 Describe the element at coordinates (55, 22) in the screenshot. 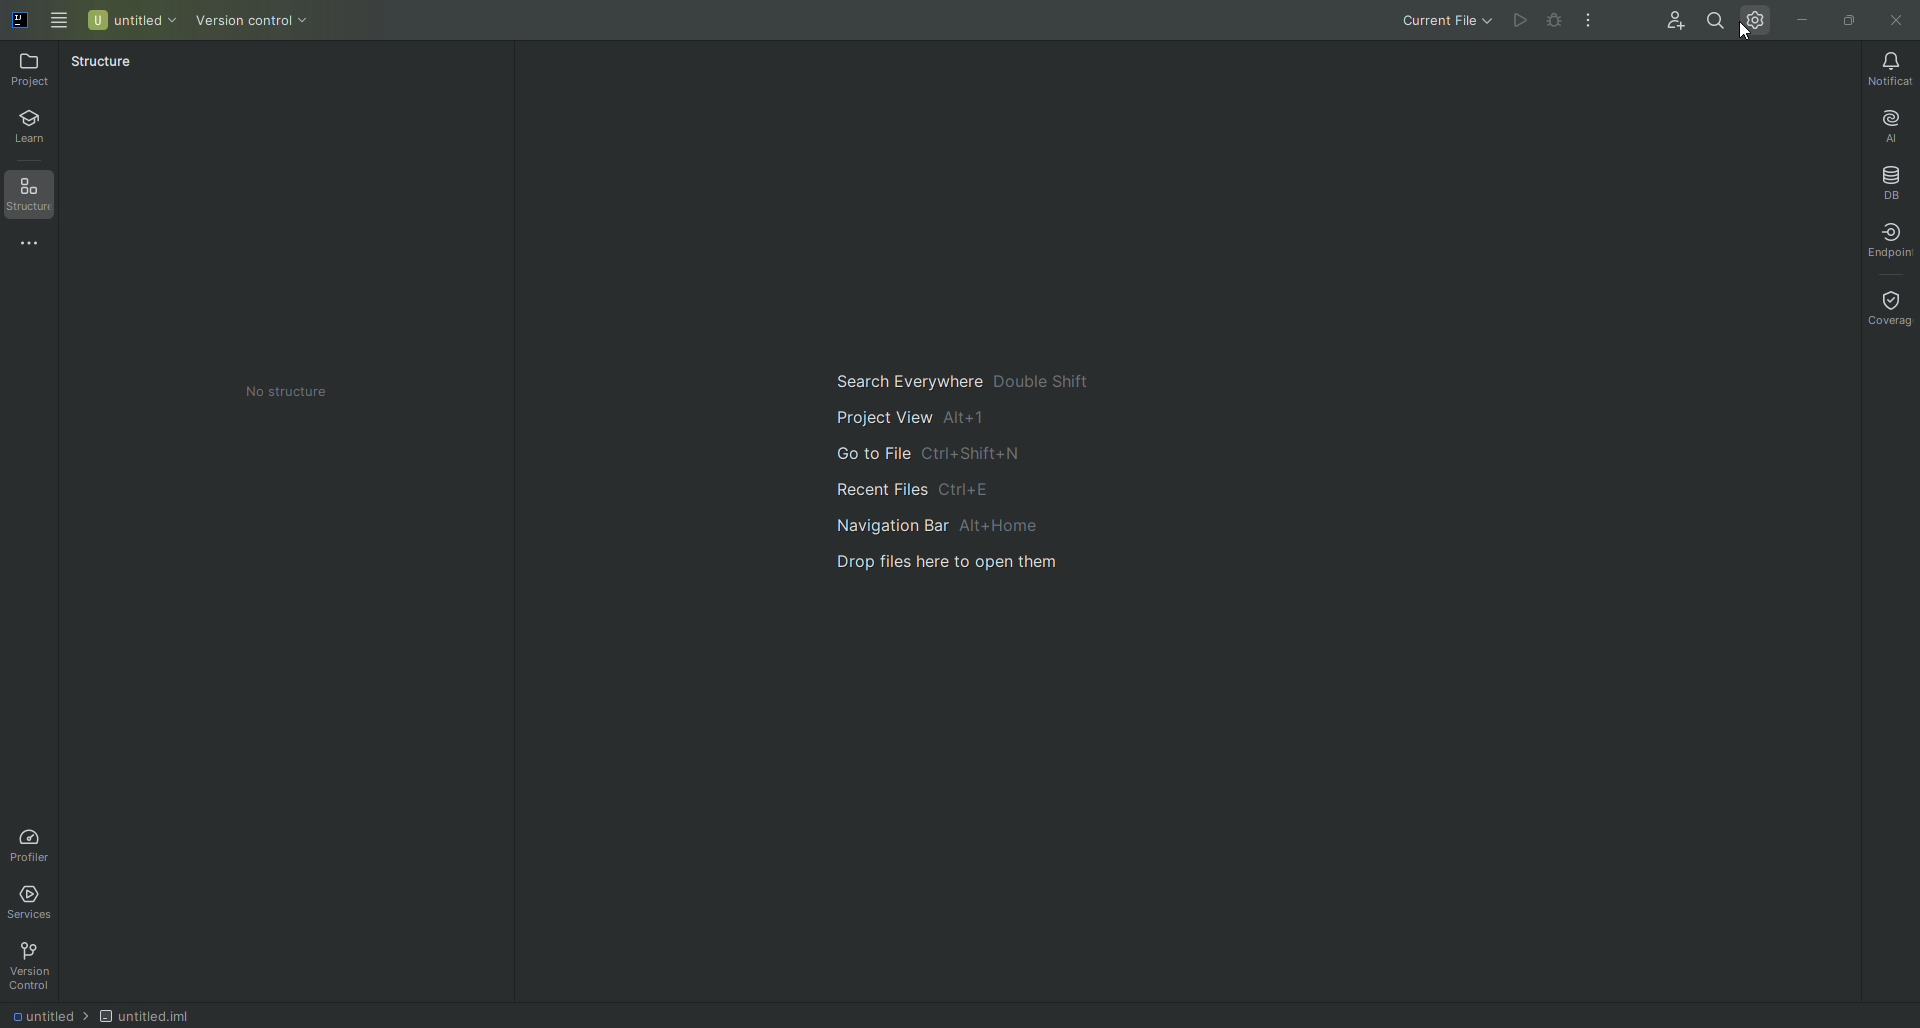

I see `Main Menu` at that location.